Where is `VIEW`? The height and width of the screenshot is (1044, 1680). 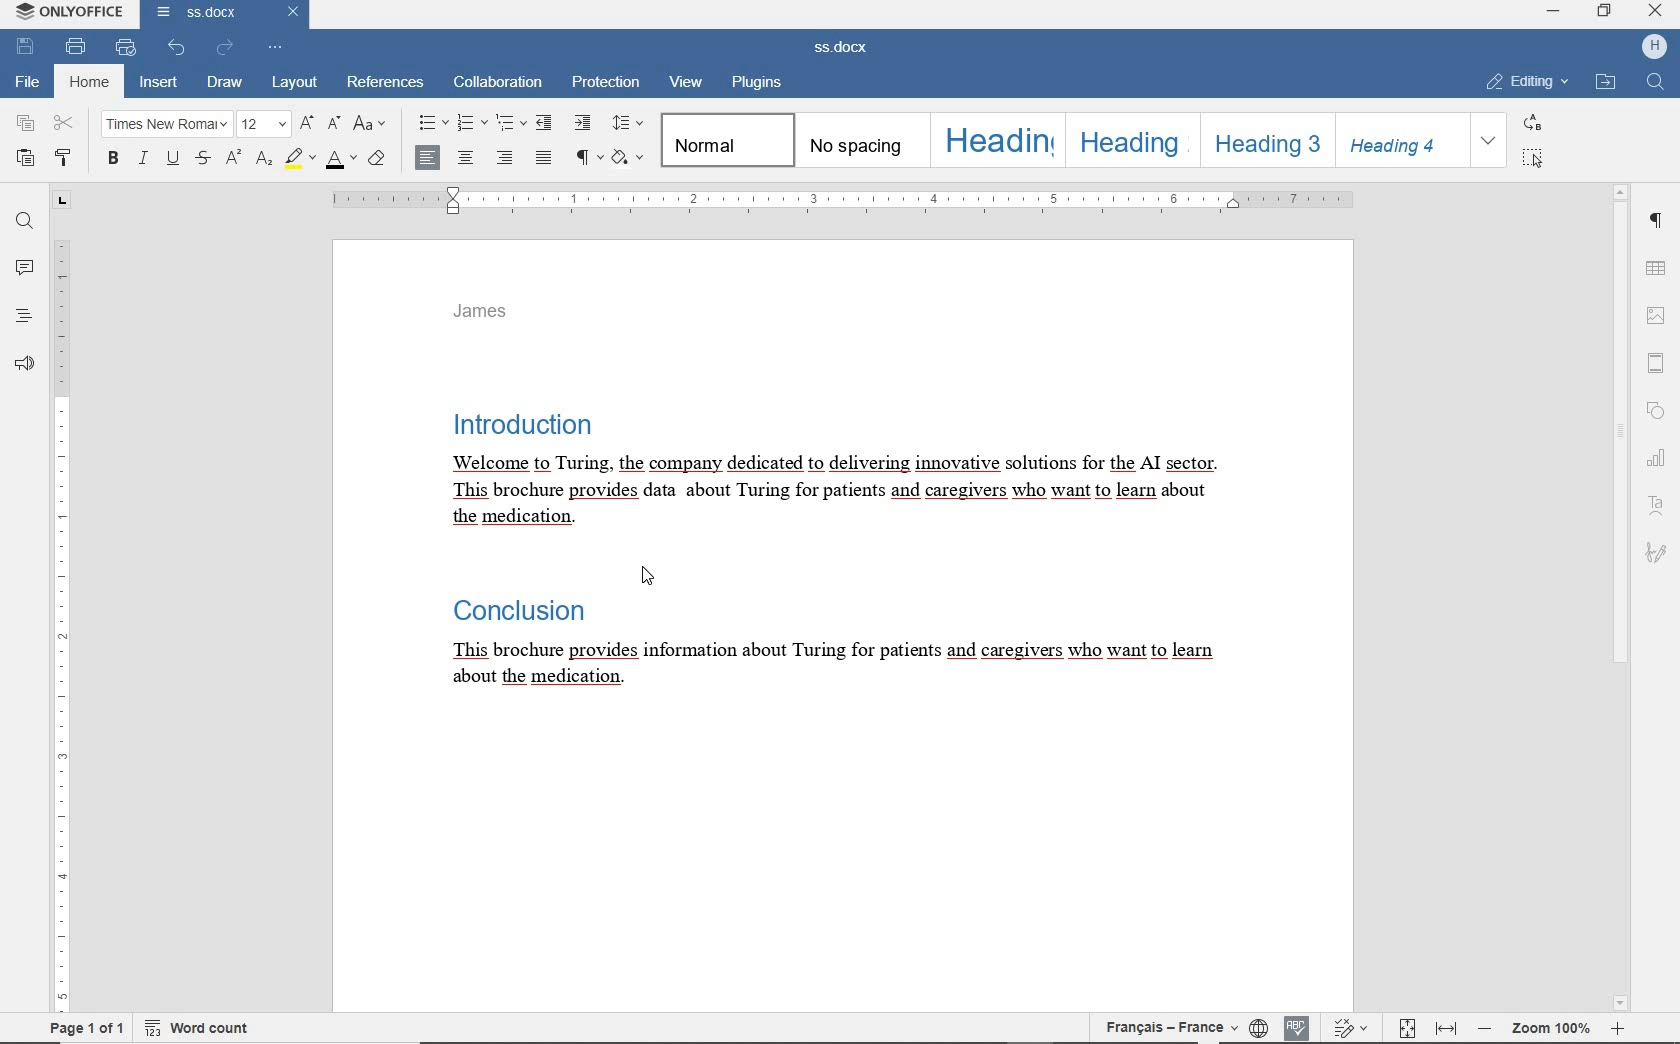
VIEW is located at coordinates (688, 81).